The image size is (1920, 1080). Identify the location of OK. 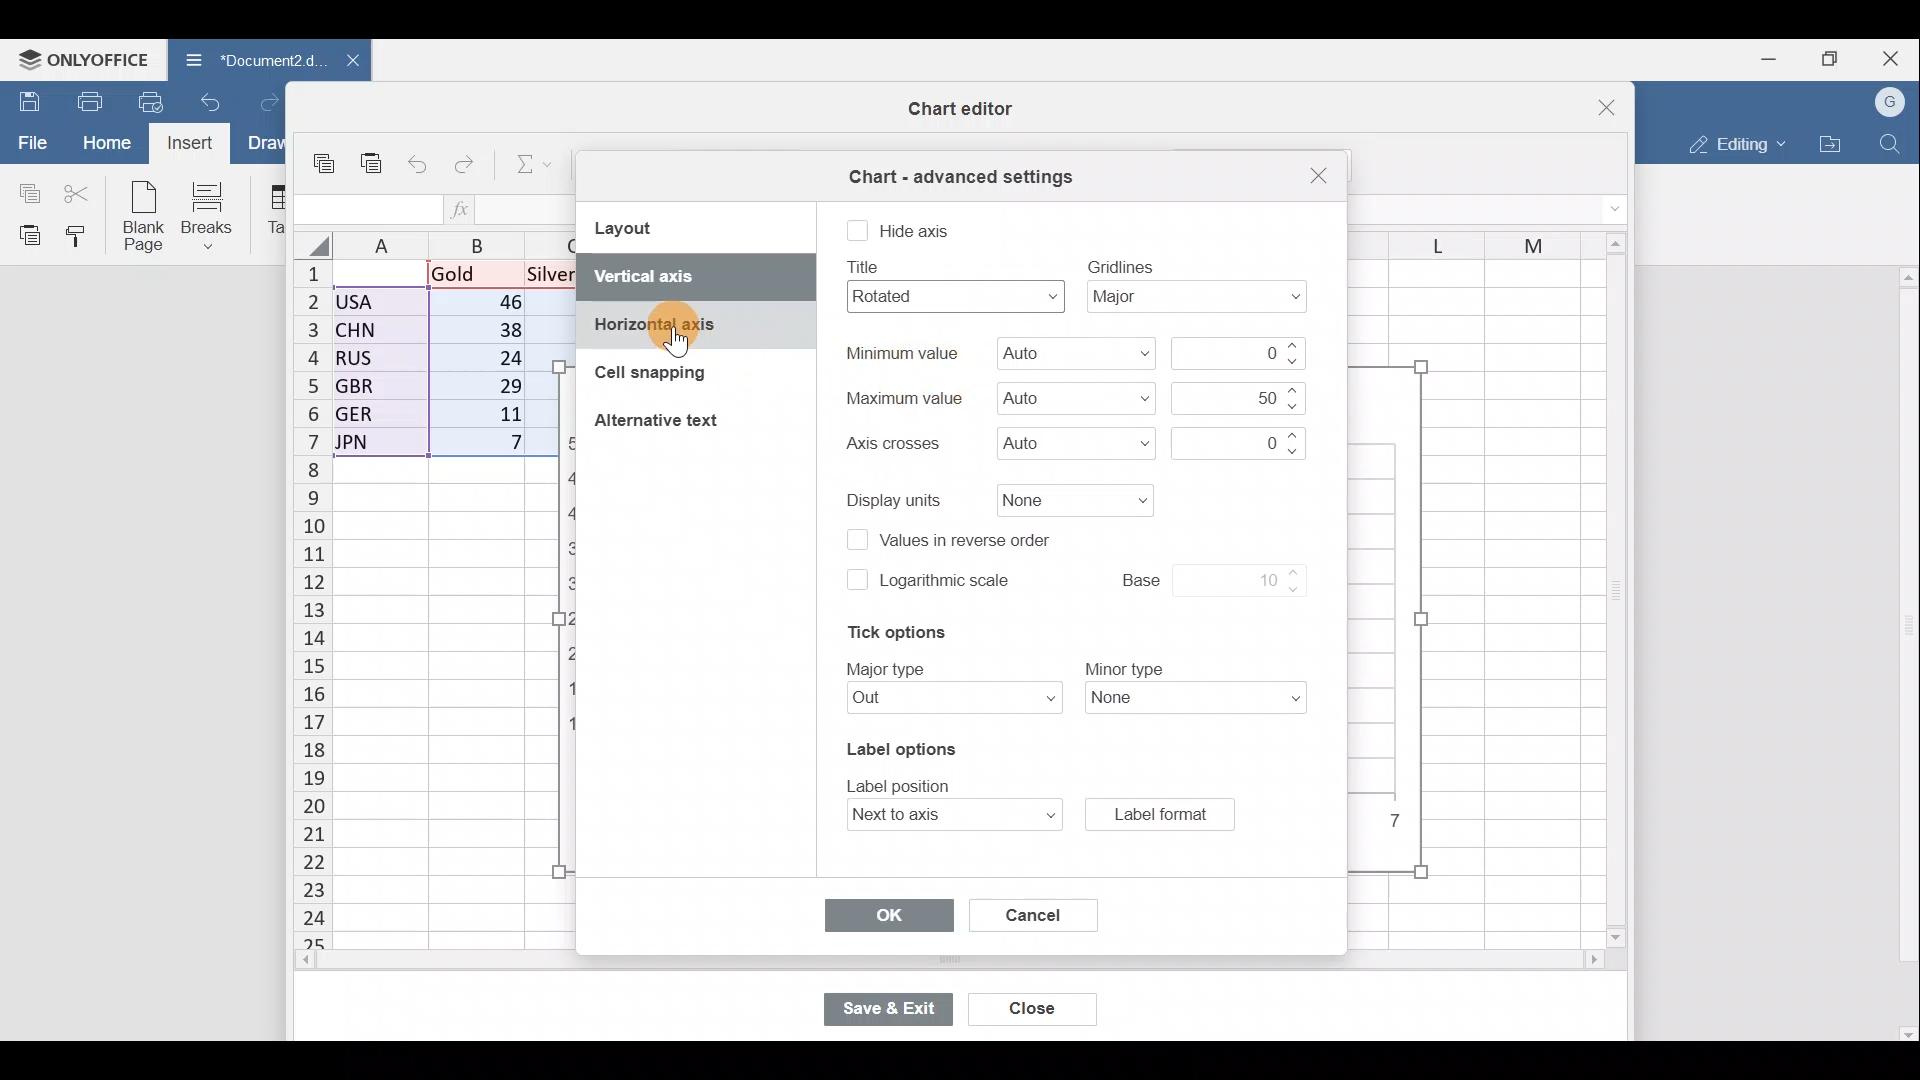
(884, 915).